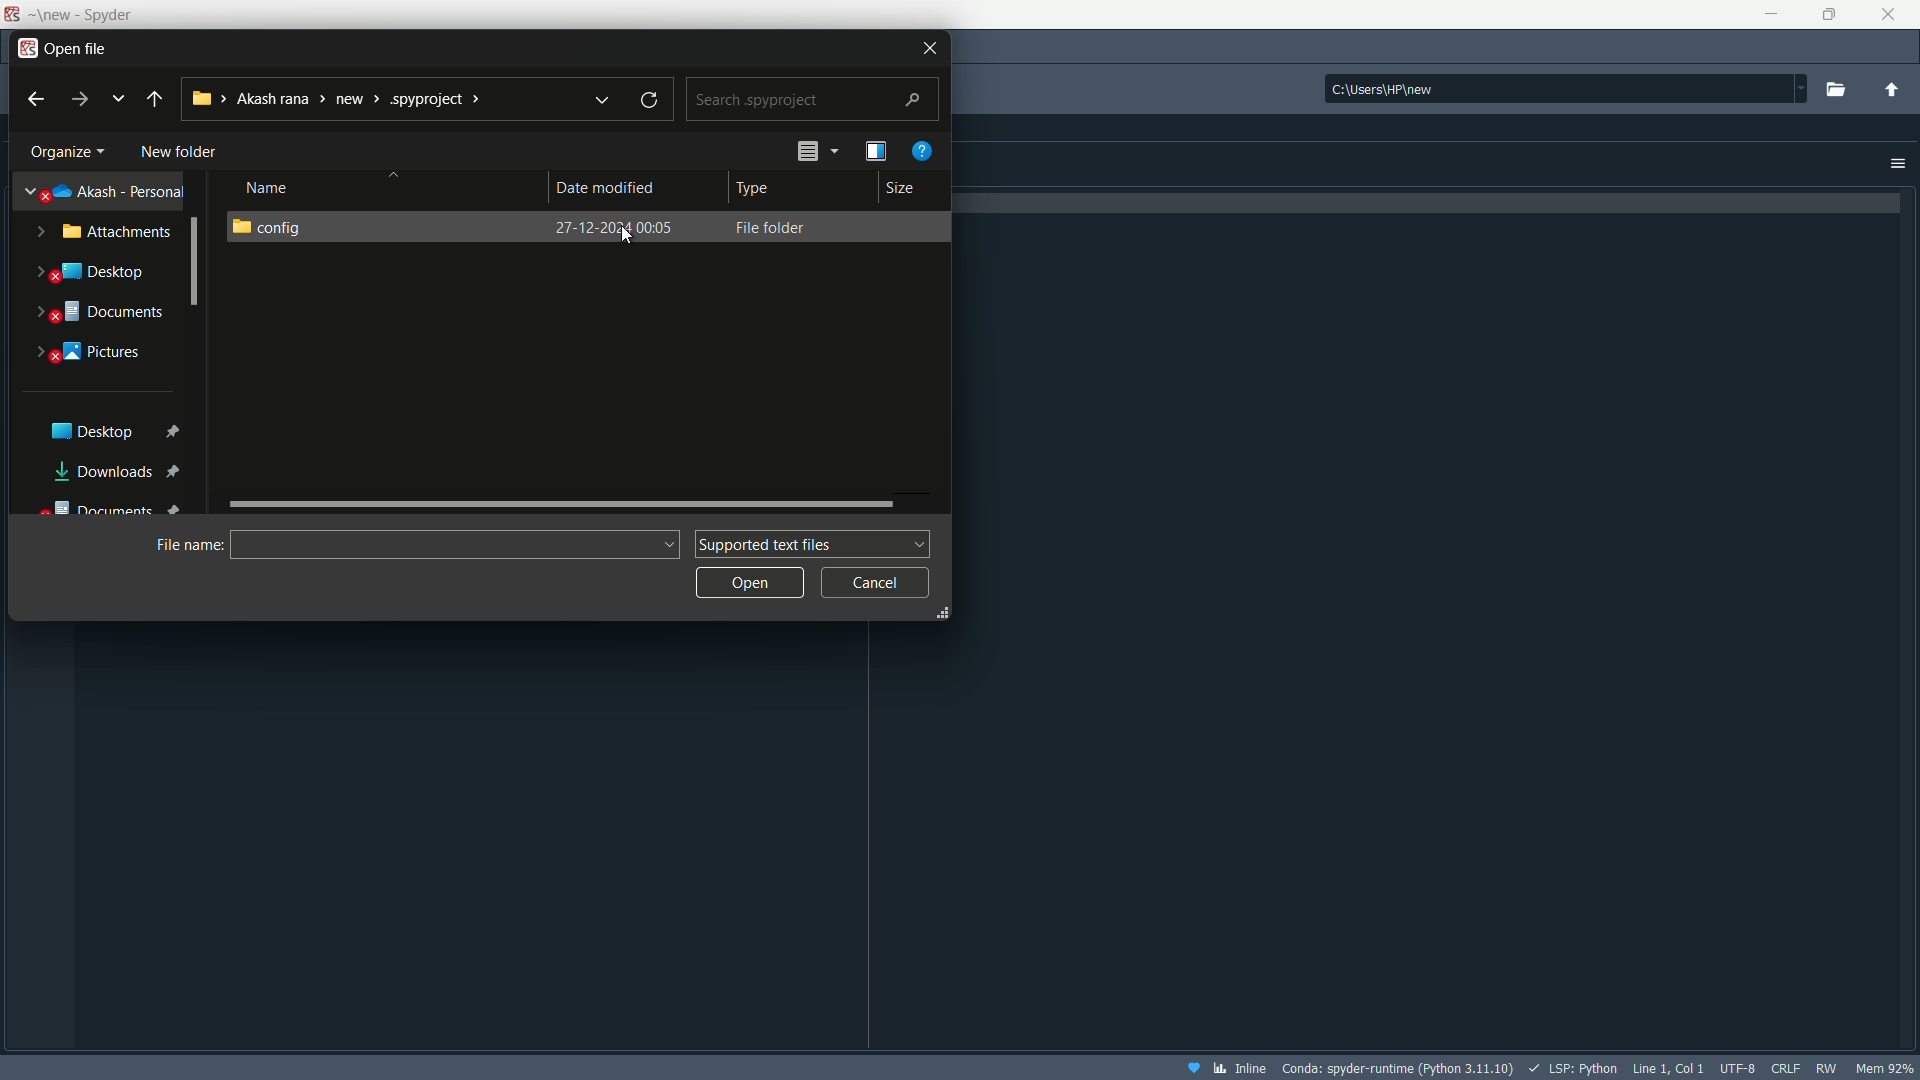 This screenshot has width=1920, height=1080. I want to click on Desktop, so click(102, 273).